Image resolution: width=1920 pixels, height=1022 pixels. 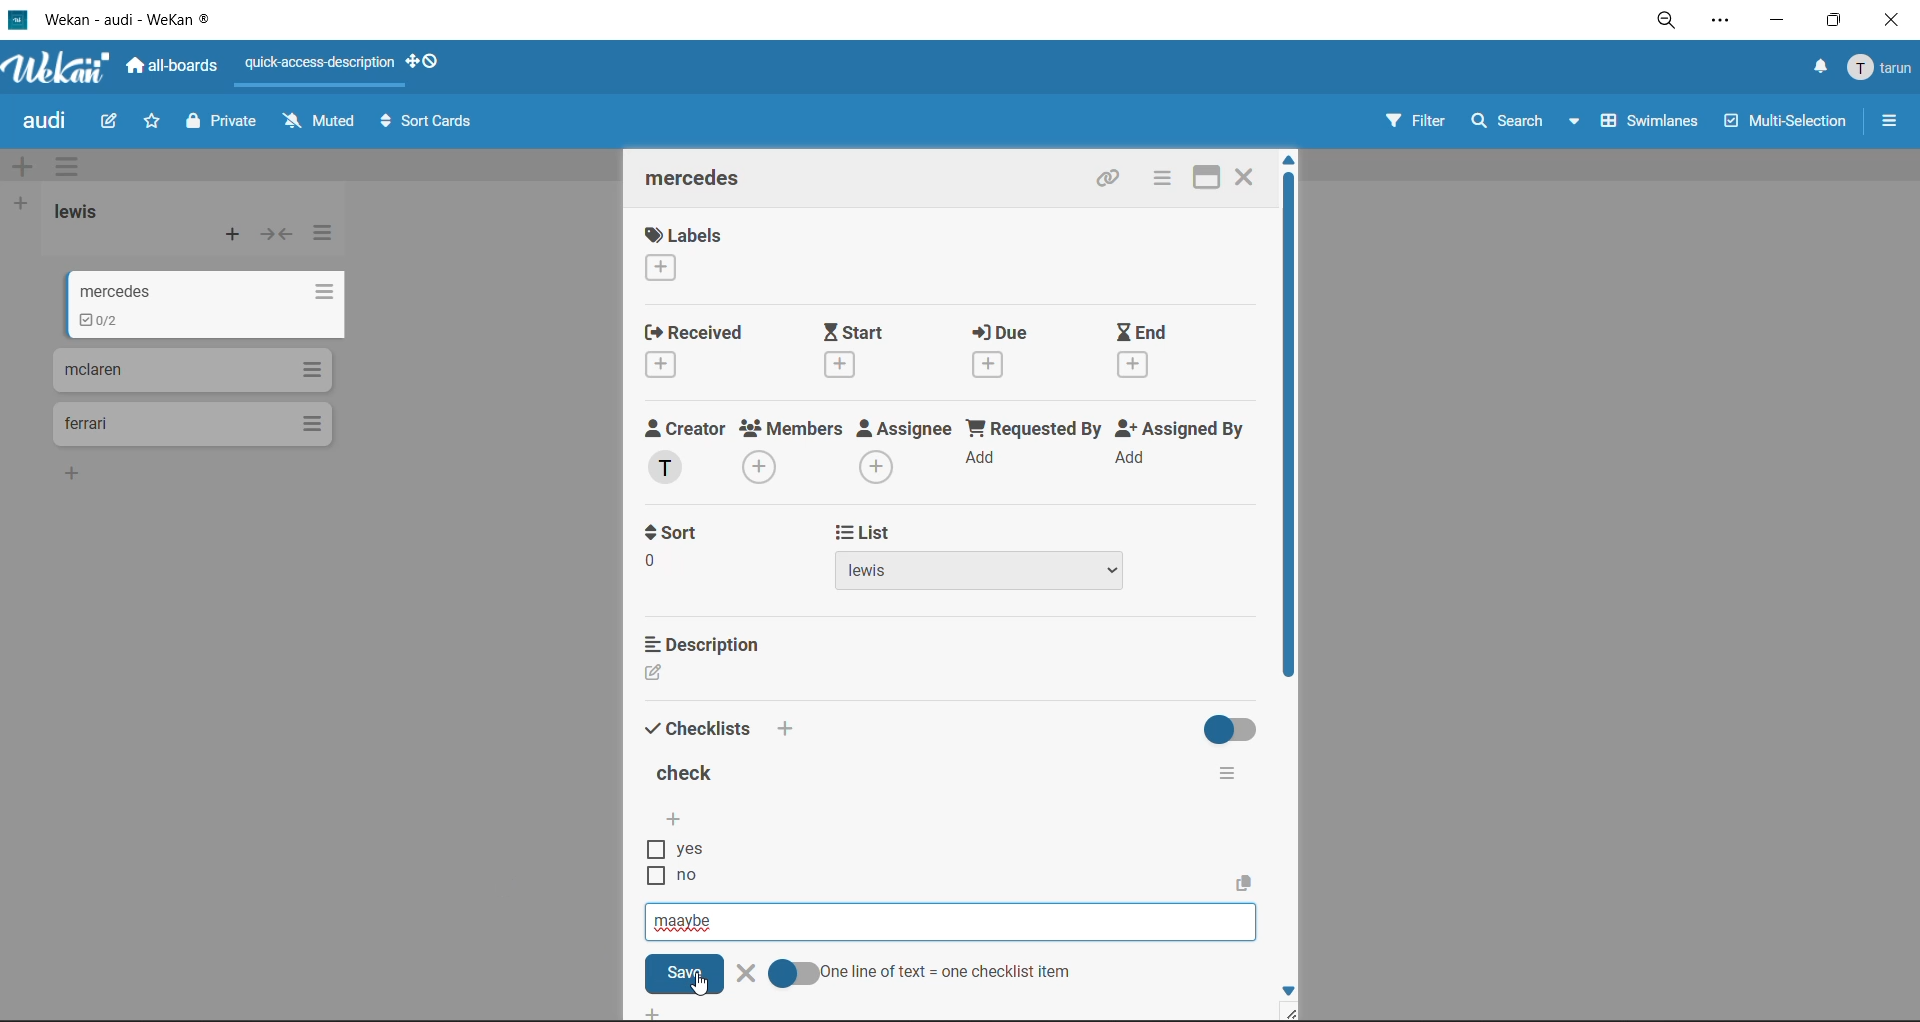 I want to click on add card, so click(x=228, y=237).